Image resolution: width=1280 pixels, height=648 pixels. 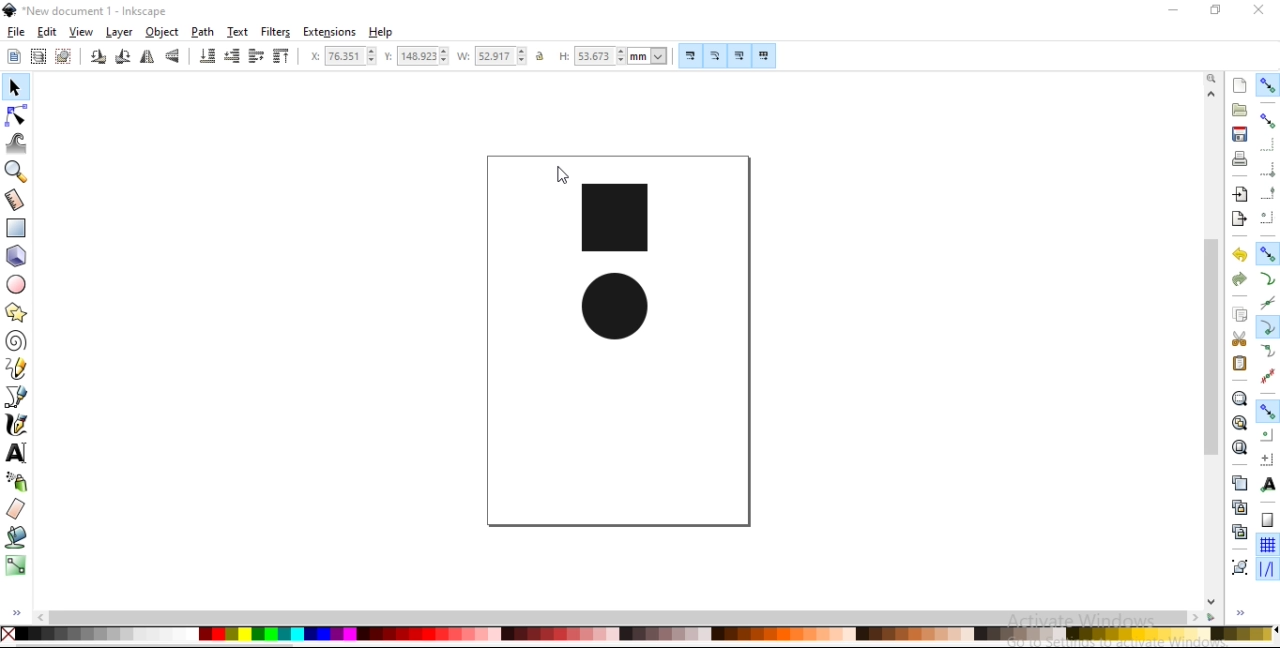 I want to click on scrollbar, so click(x=1214, y=341).